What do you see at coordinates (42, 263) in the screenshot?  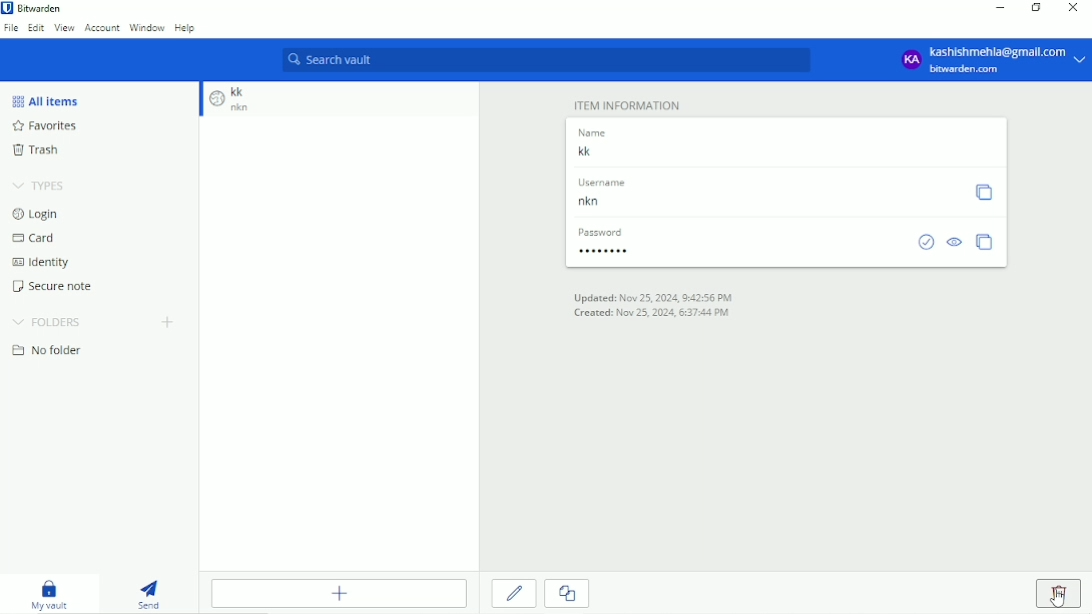 I see `Identity` at bounding box center [42, 263].